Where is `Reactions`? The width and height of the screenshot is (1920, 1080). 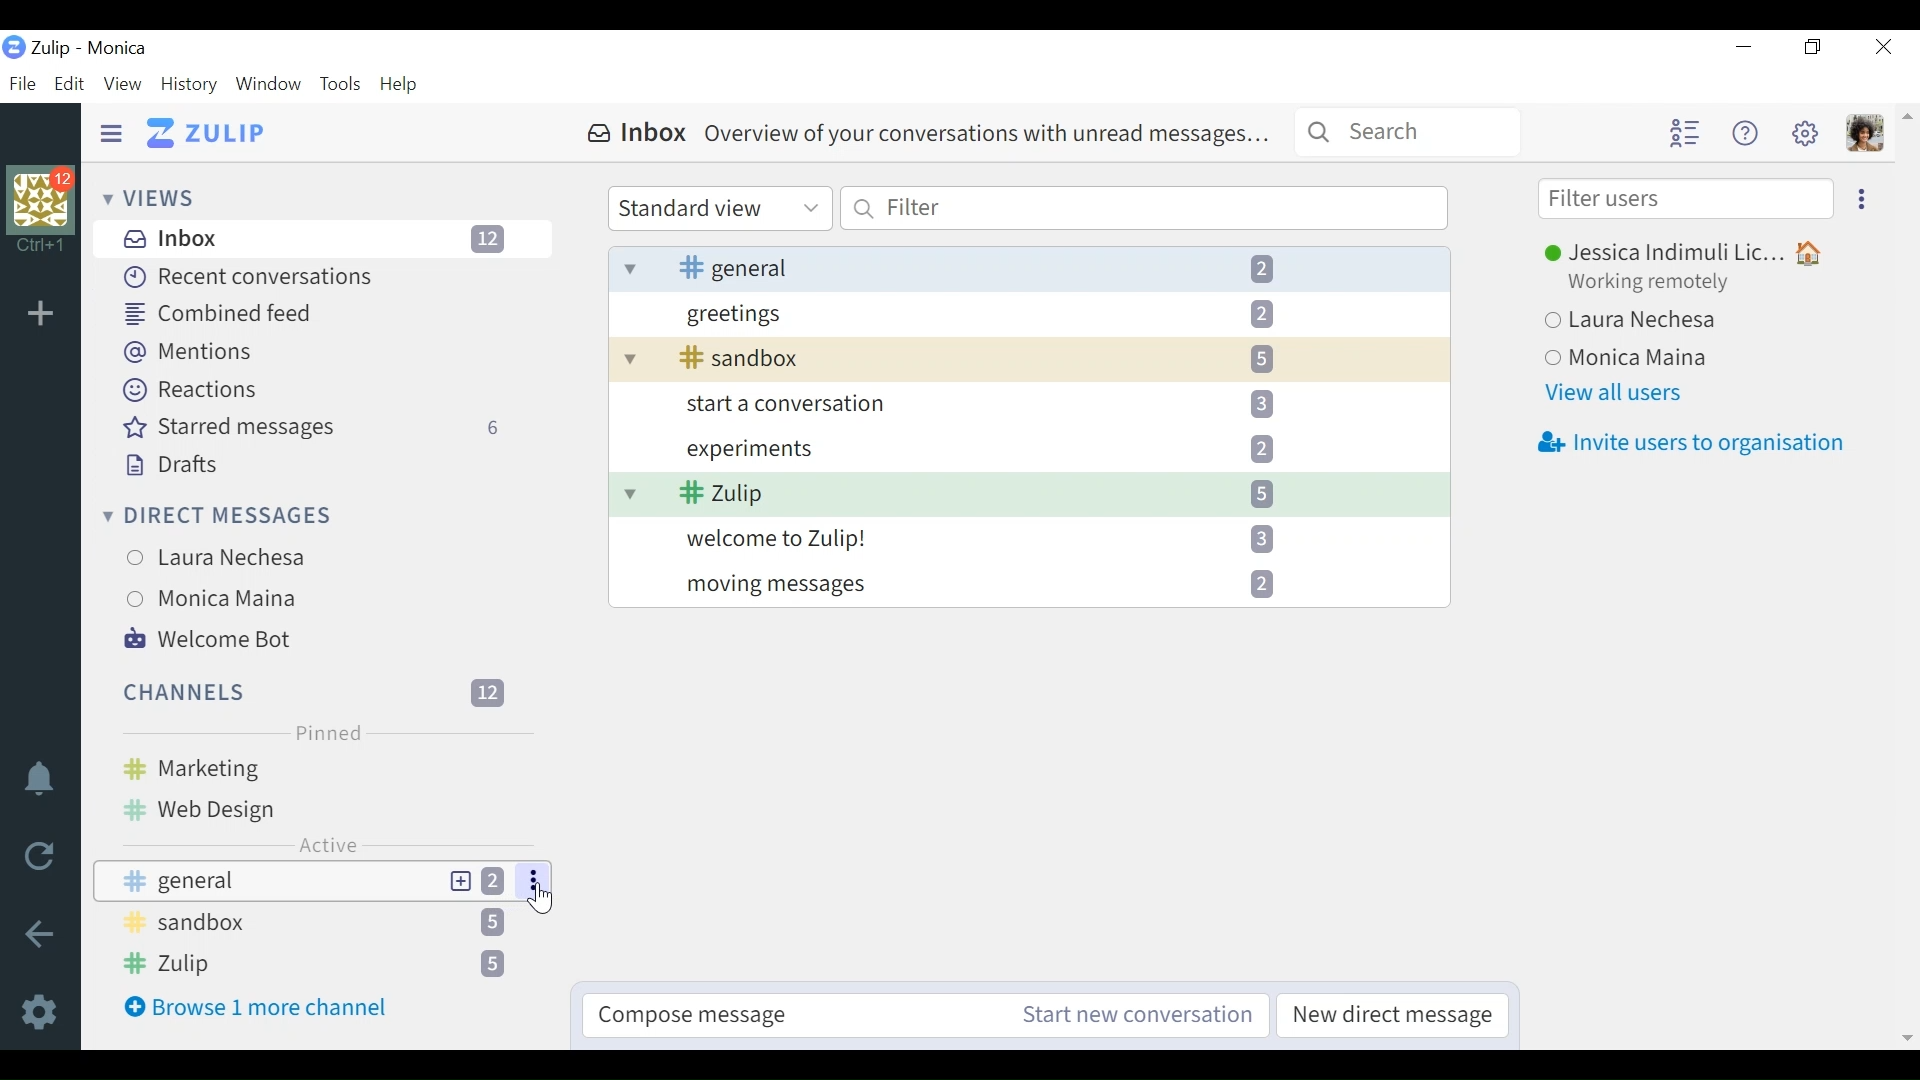
Reactions is located at coordinates (194, 390).